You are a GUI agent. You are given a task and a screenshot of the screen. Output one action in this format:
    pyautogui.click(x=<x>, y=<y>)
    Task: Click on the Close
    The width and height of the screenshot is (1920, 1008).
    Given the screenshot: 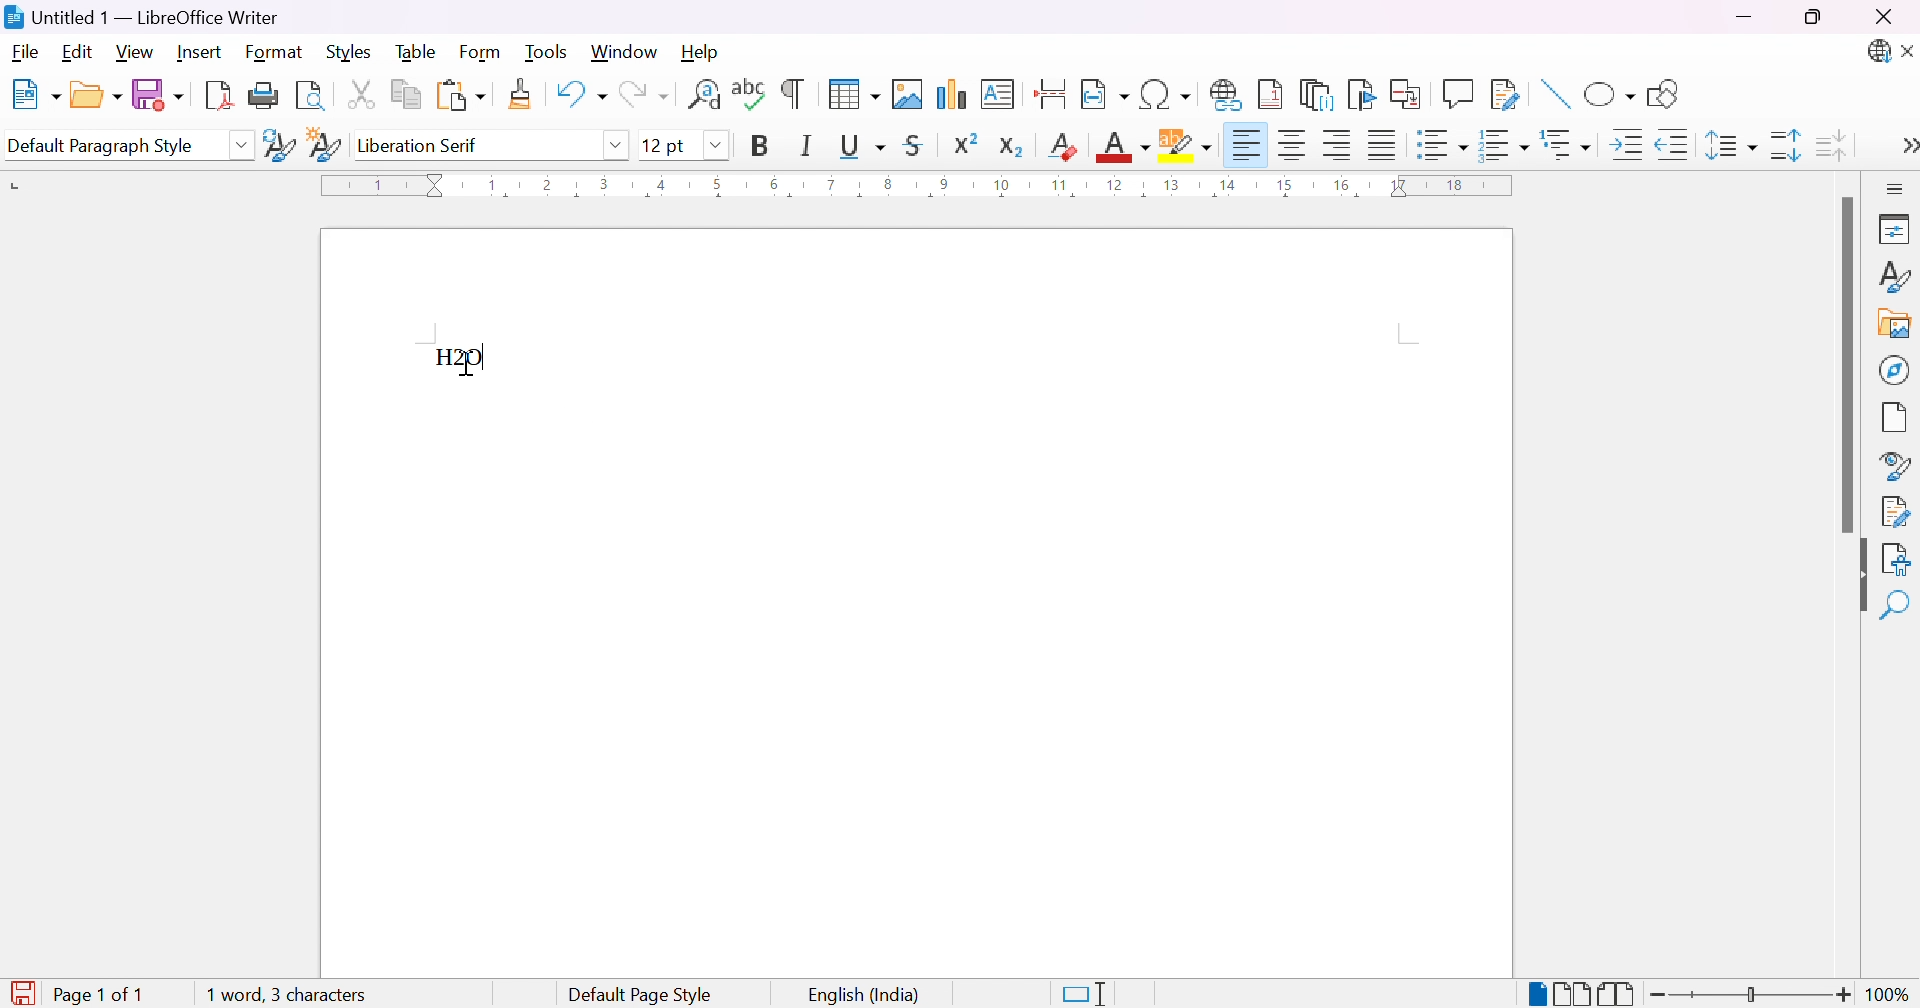 What is the action you would take?
    pyautogui.click(x=1908, y=53)
    